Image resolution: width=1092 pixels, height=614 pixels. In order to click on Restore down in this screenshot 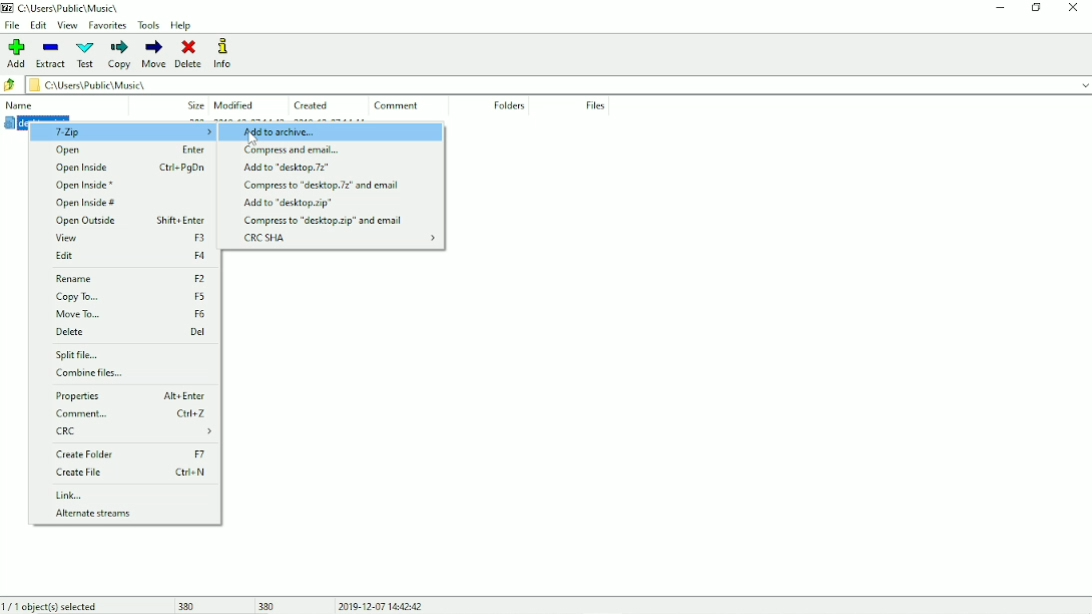, I will do `click(1037, 7)`.